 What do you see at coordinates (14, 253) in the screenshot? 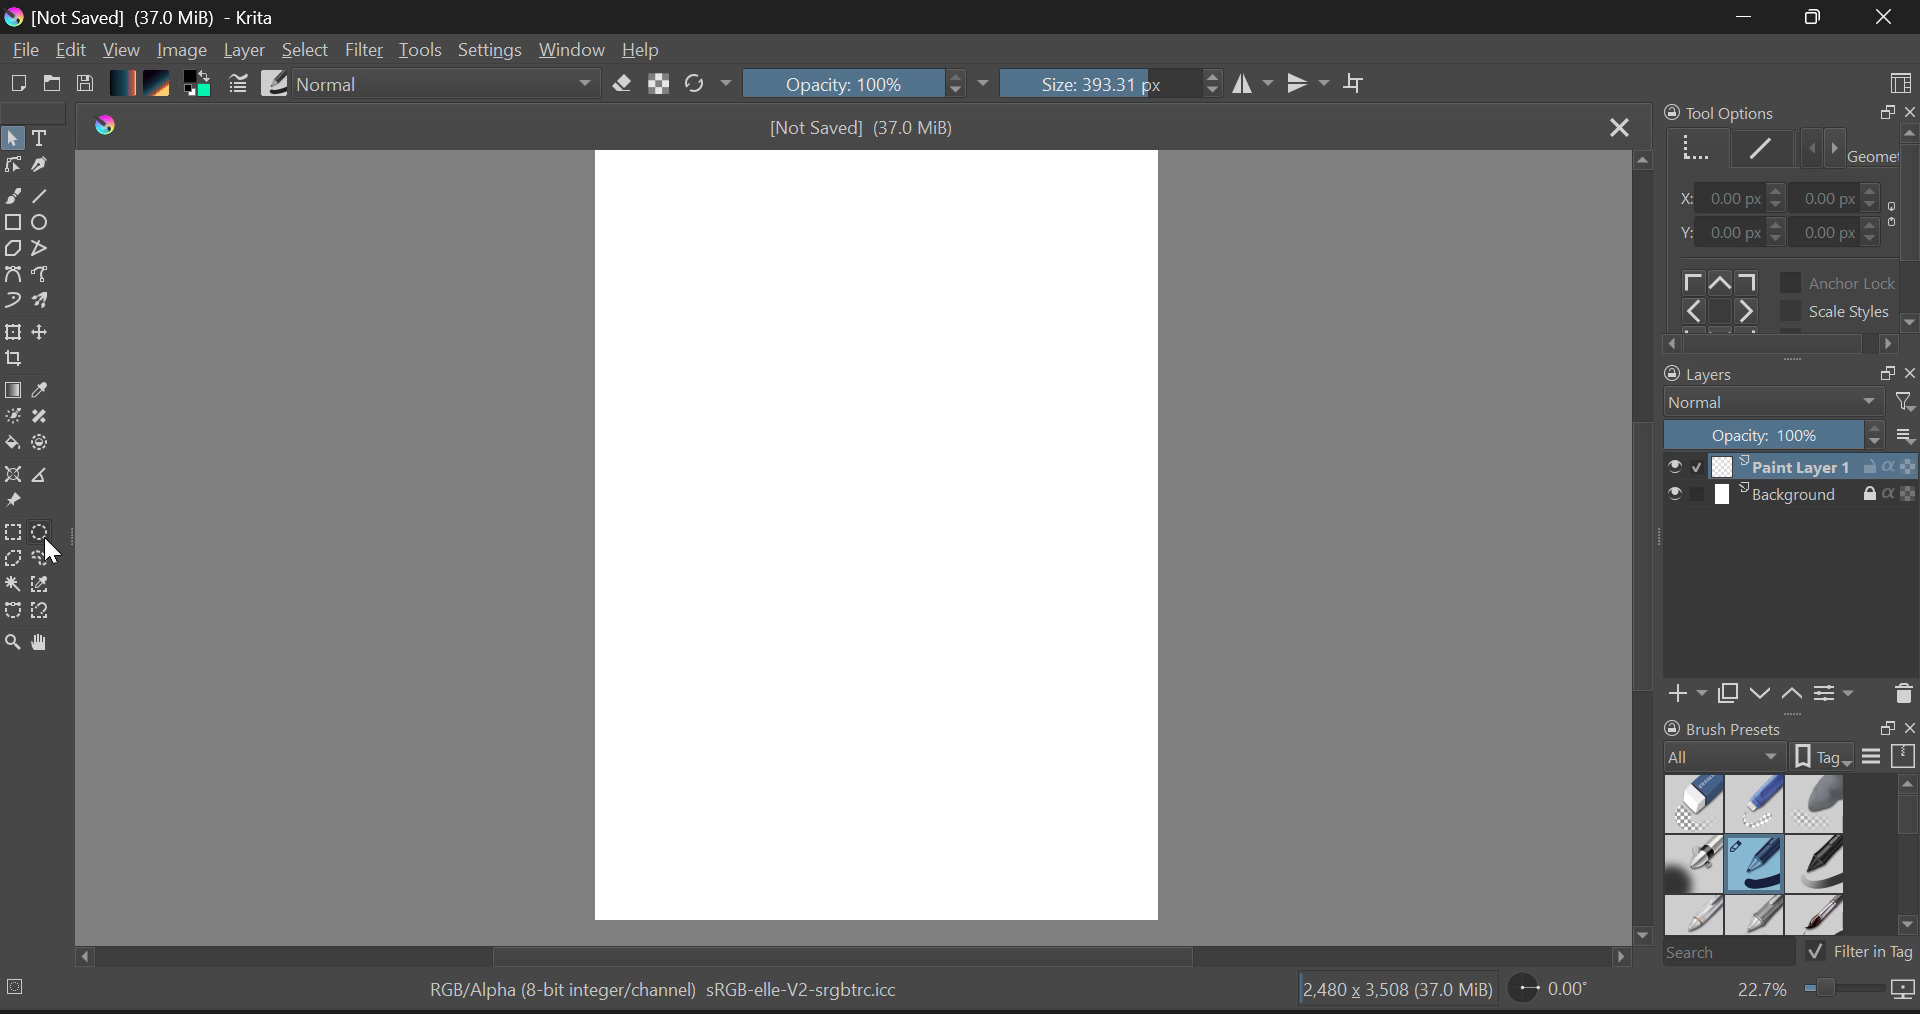
I see `Polygon` at bounding box center [14, 253].